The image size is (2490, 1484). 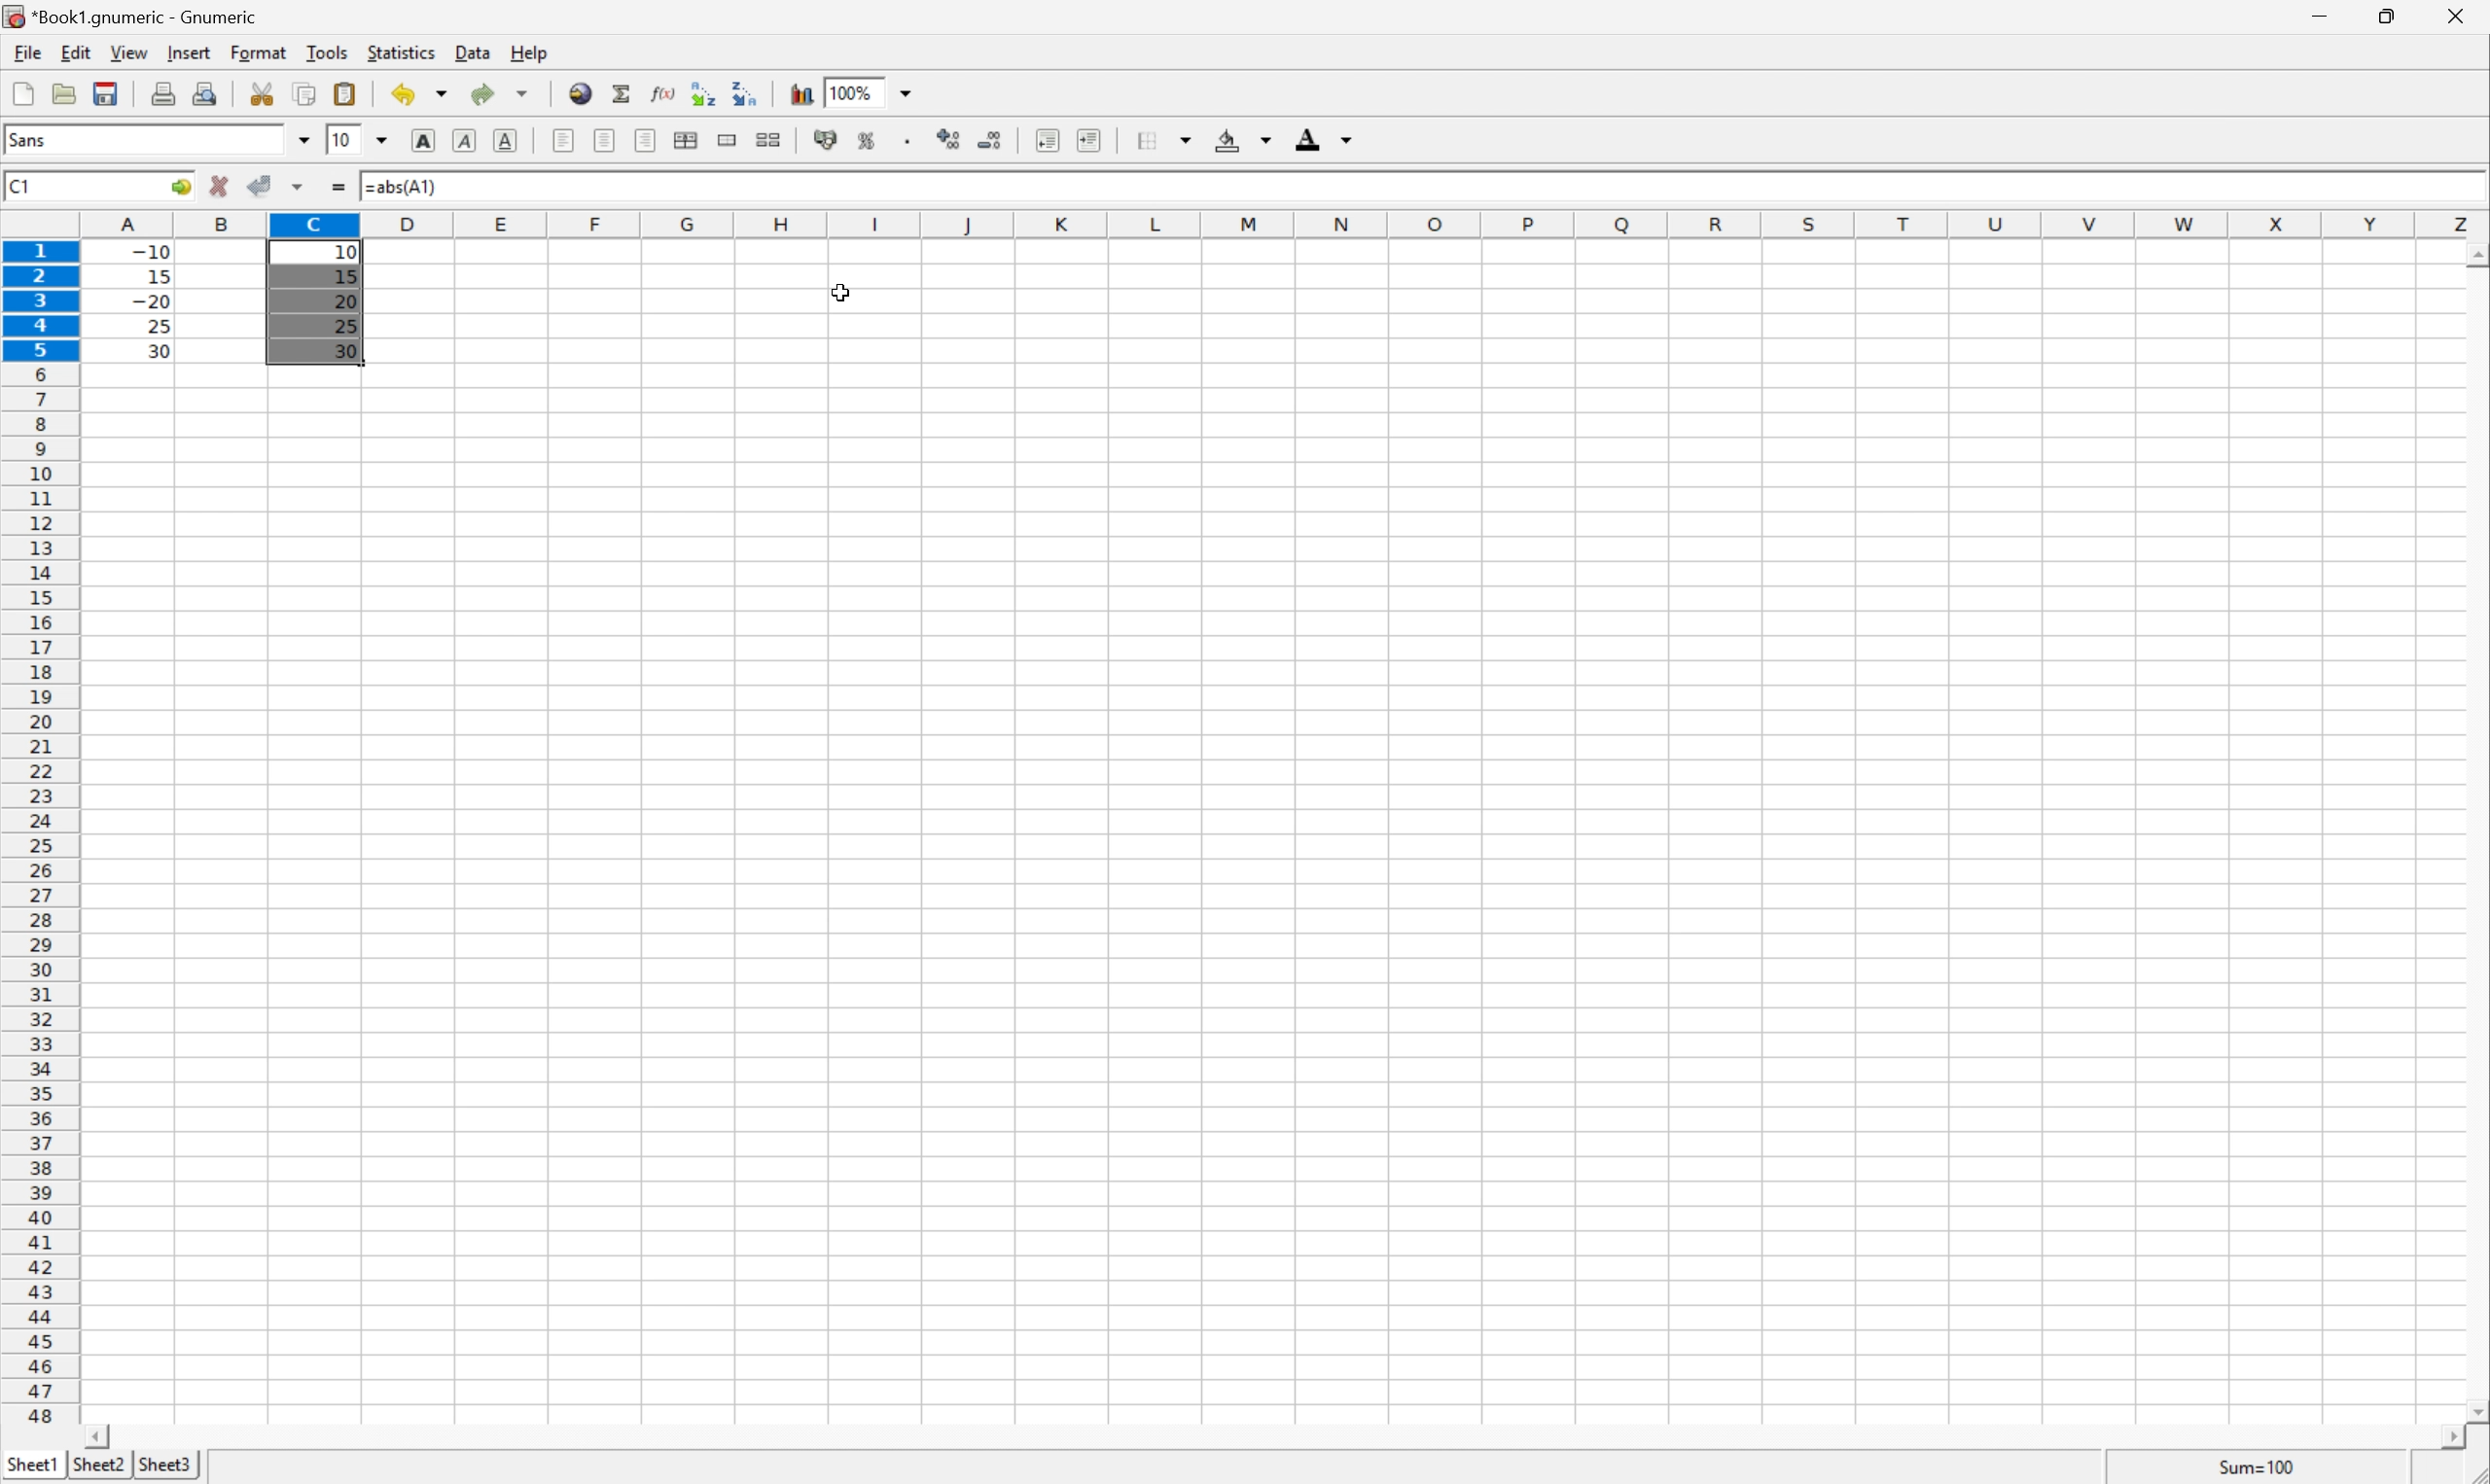 What do you see at coordinates (157, 326) in the screenshot?
I see `25` at bounding box center [157, 326].